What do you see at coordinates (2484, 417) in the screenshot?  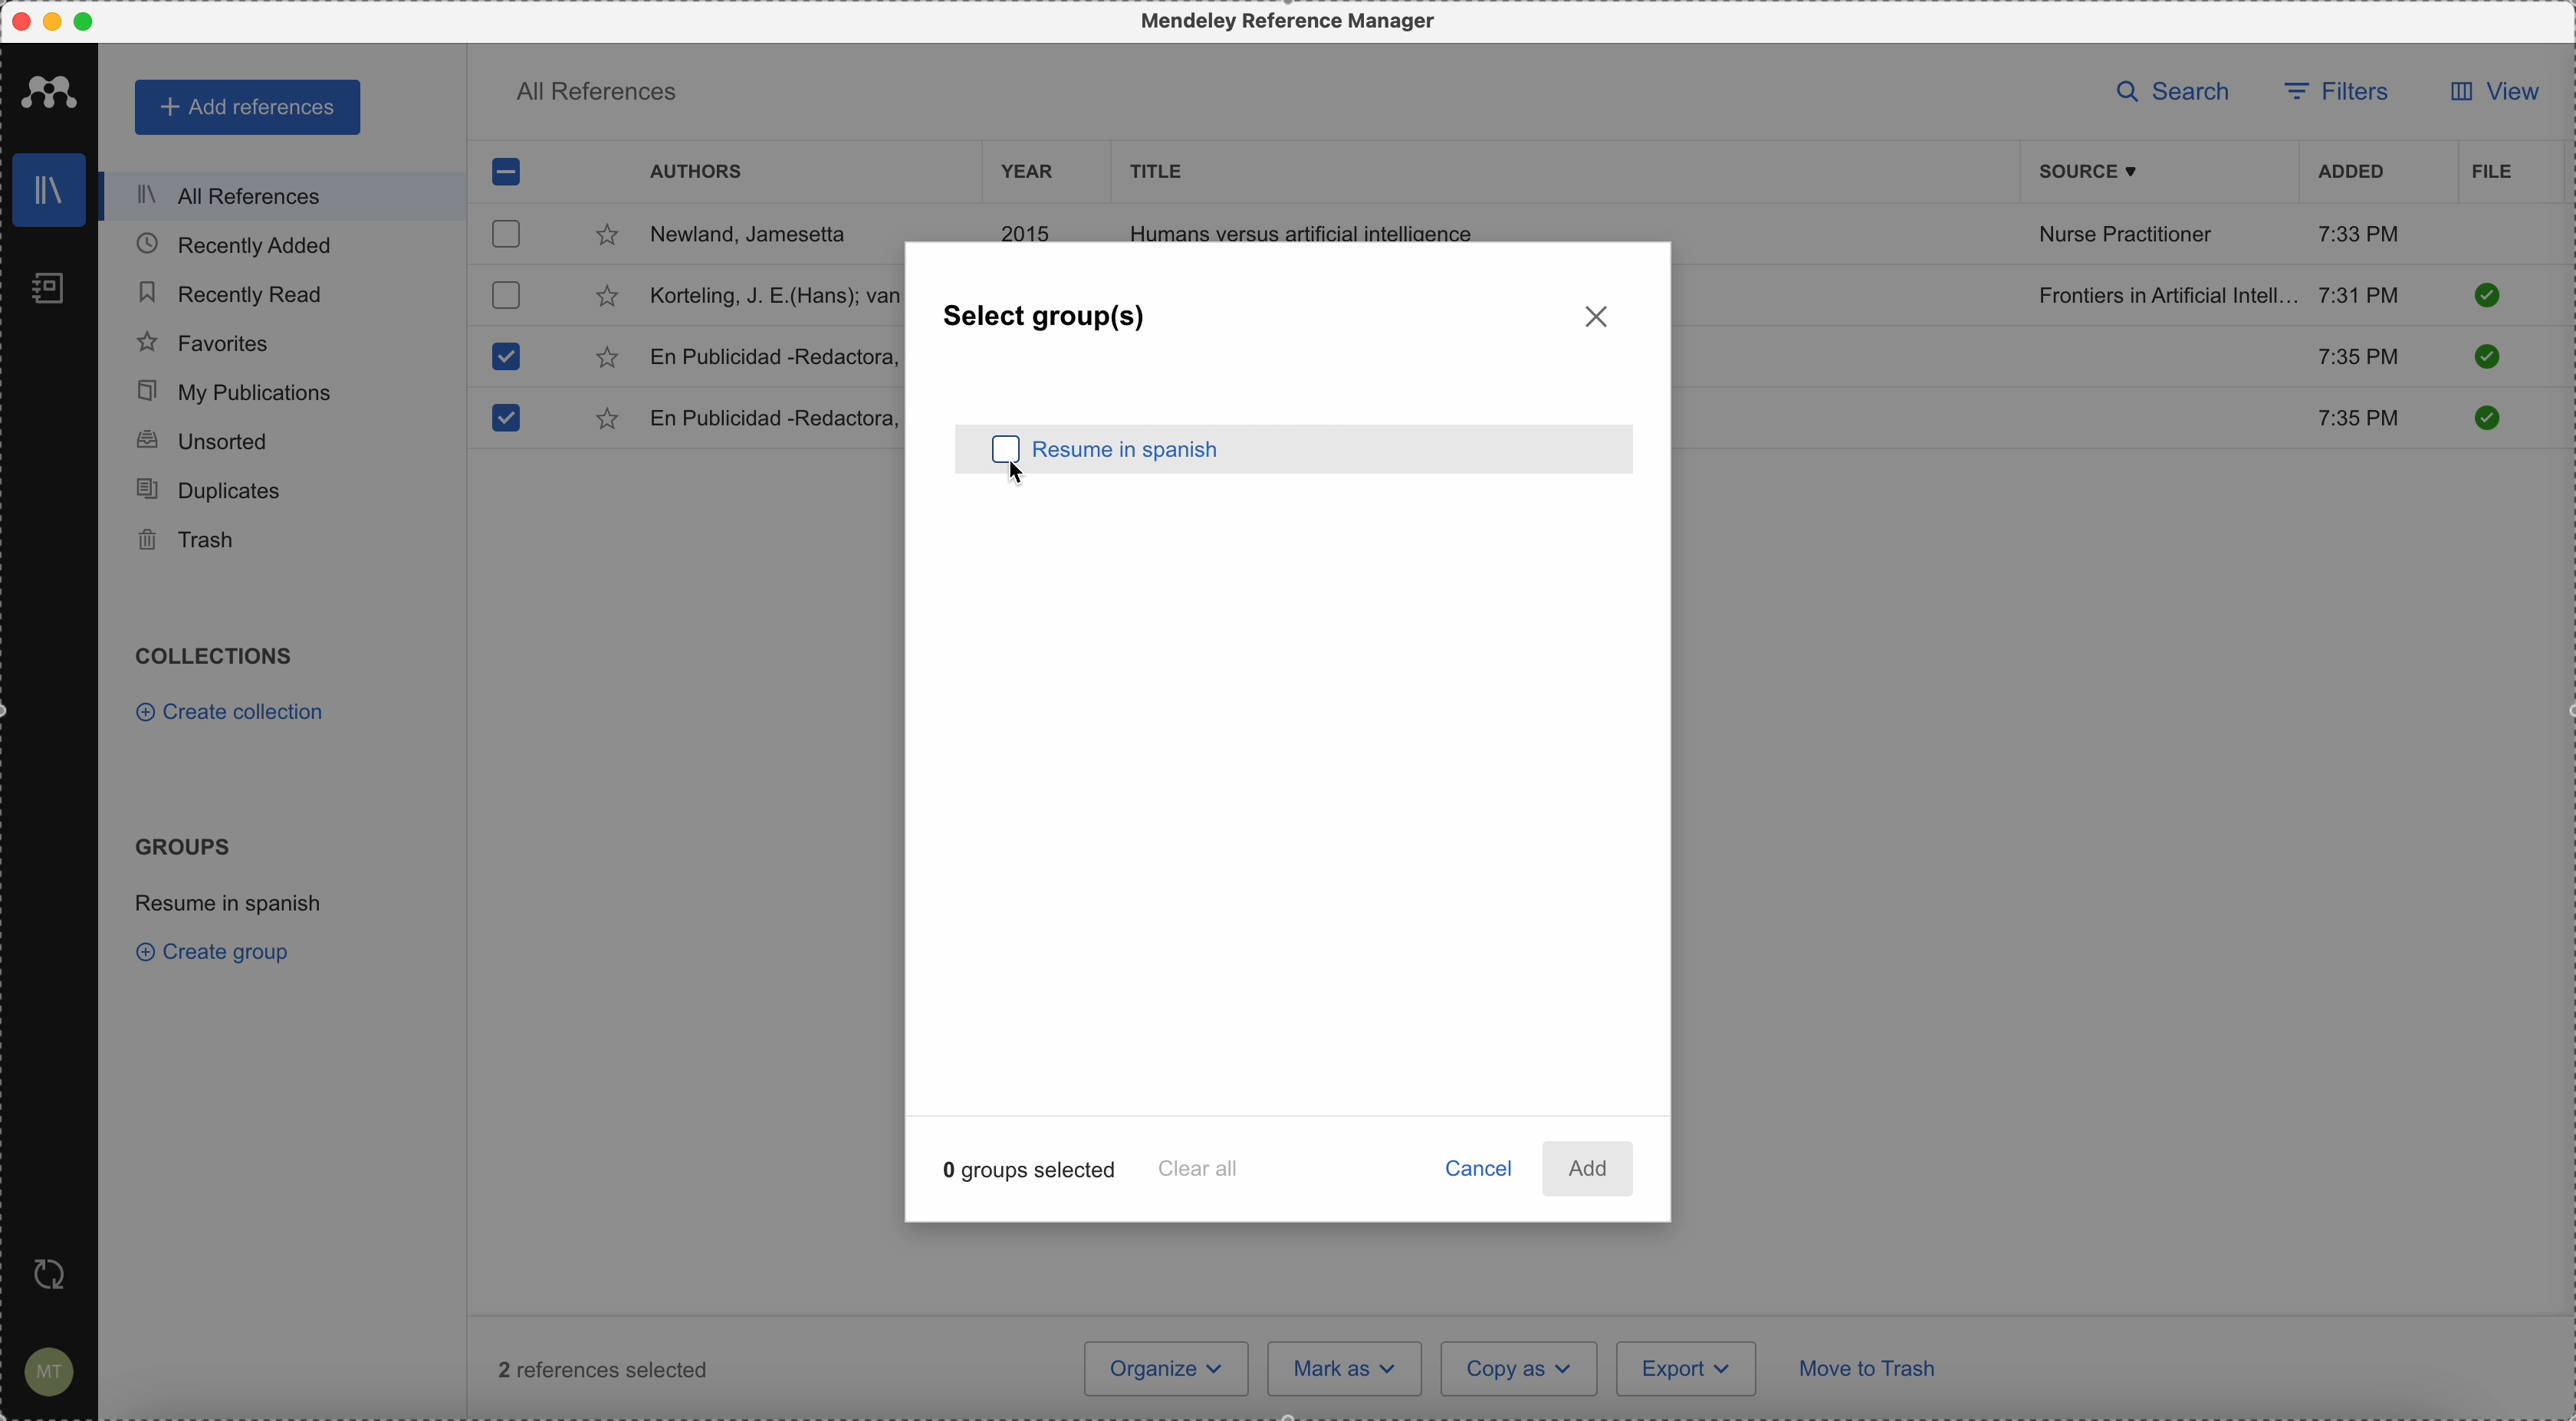 I see `check it` at bounding box center [2484, 417].